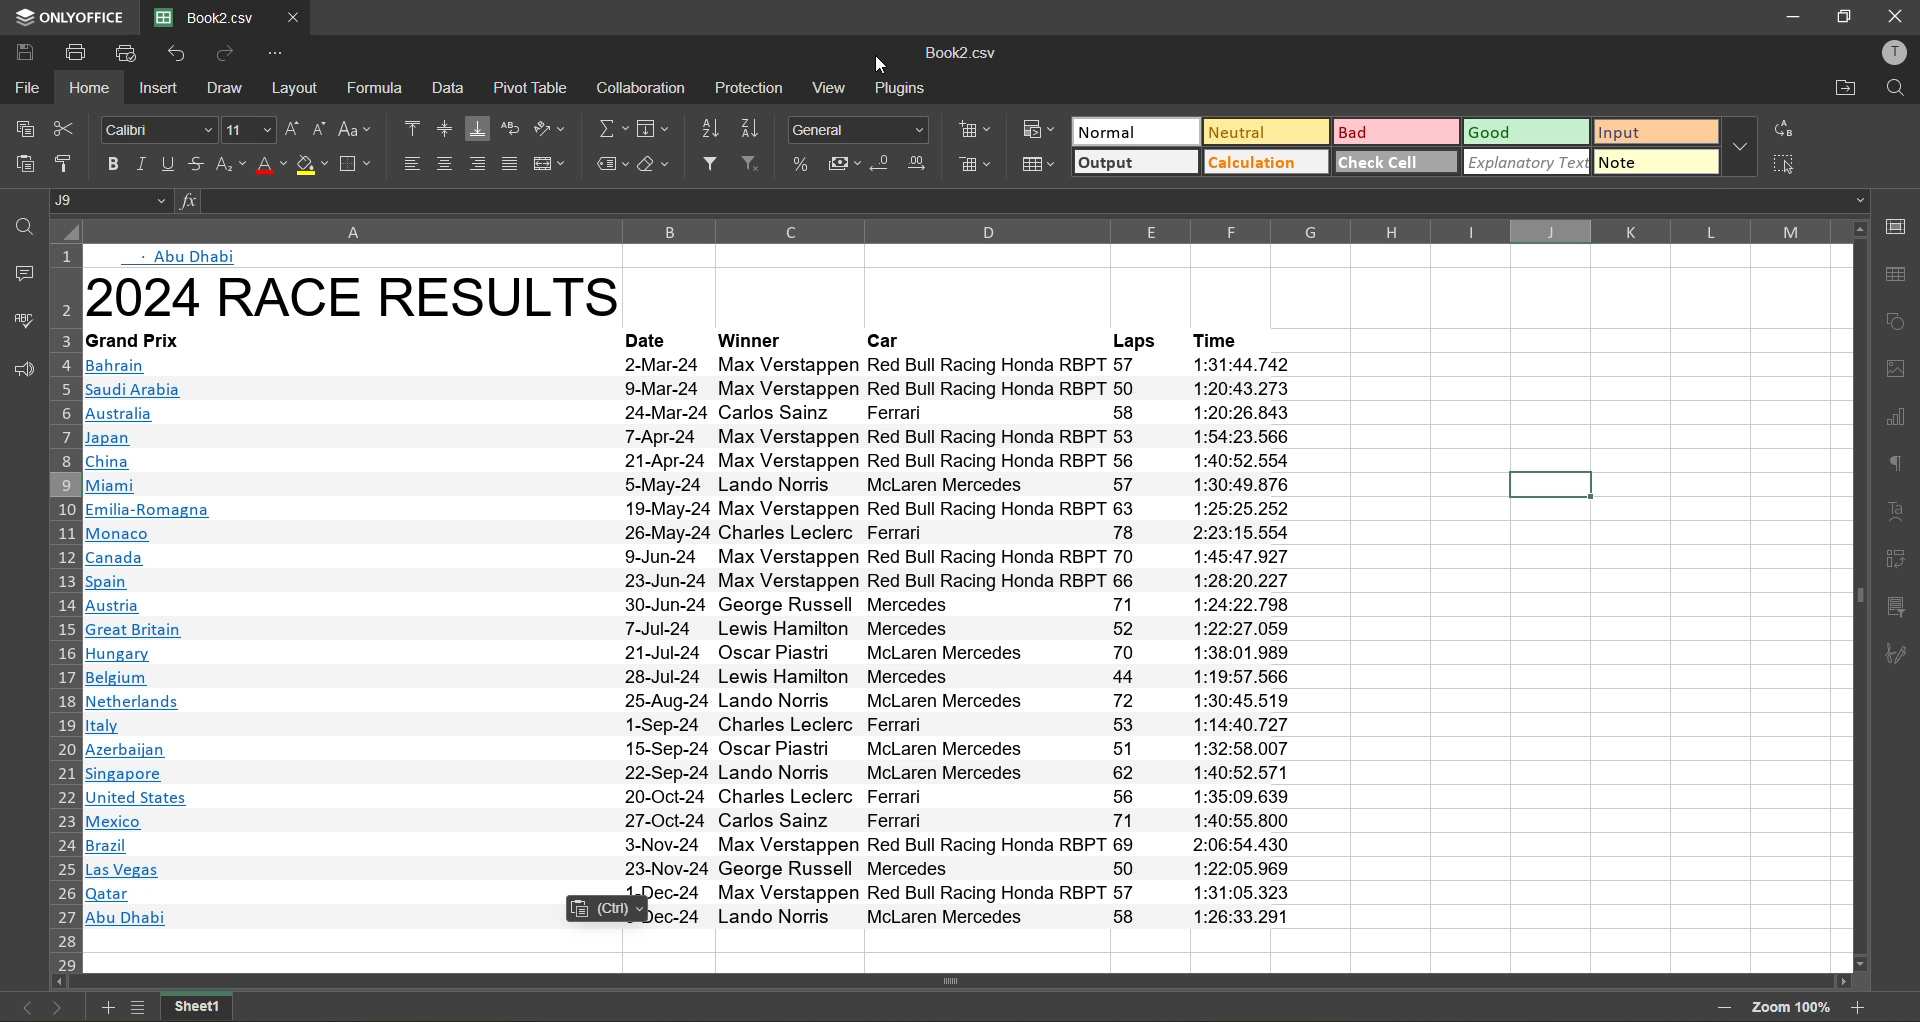 This screenshot has height=1022, width=1920. Describe the element at coordinates (1654, 161) in the screenshot. I see `note` at that location.